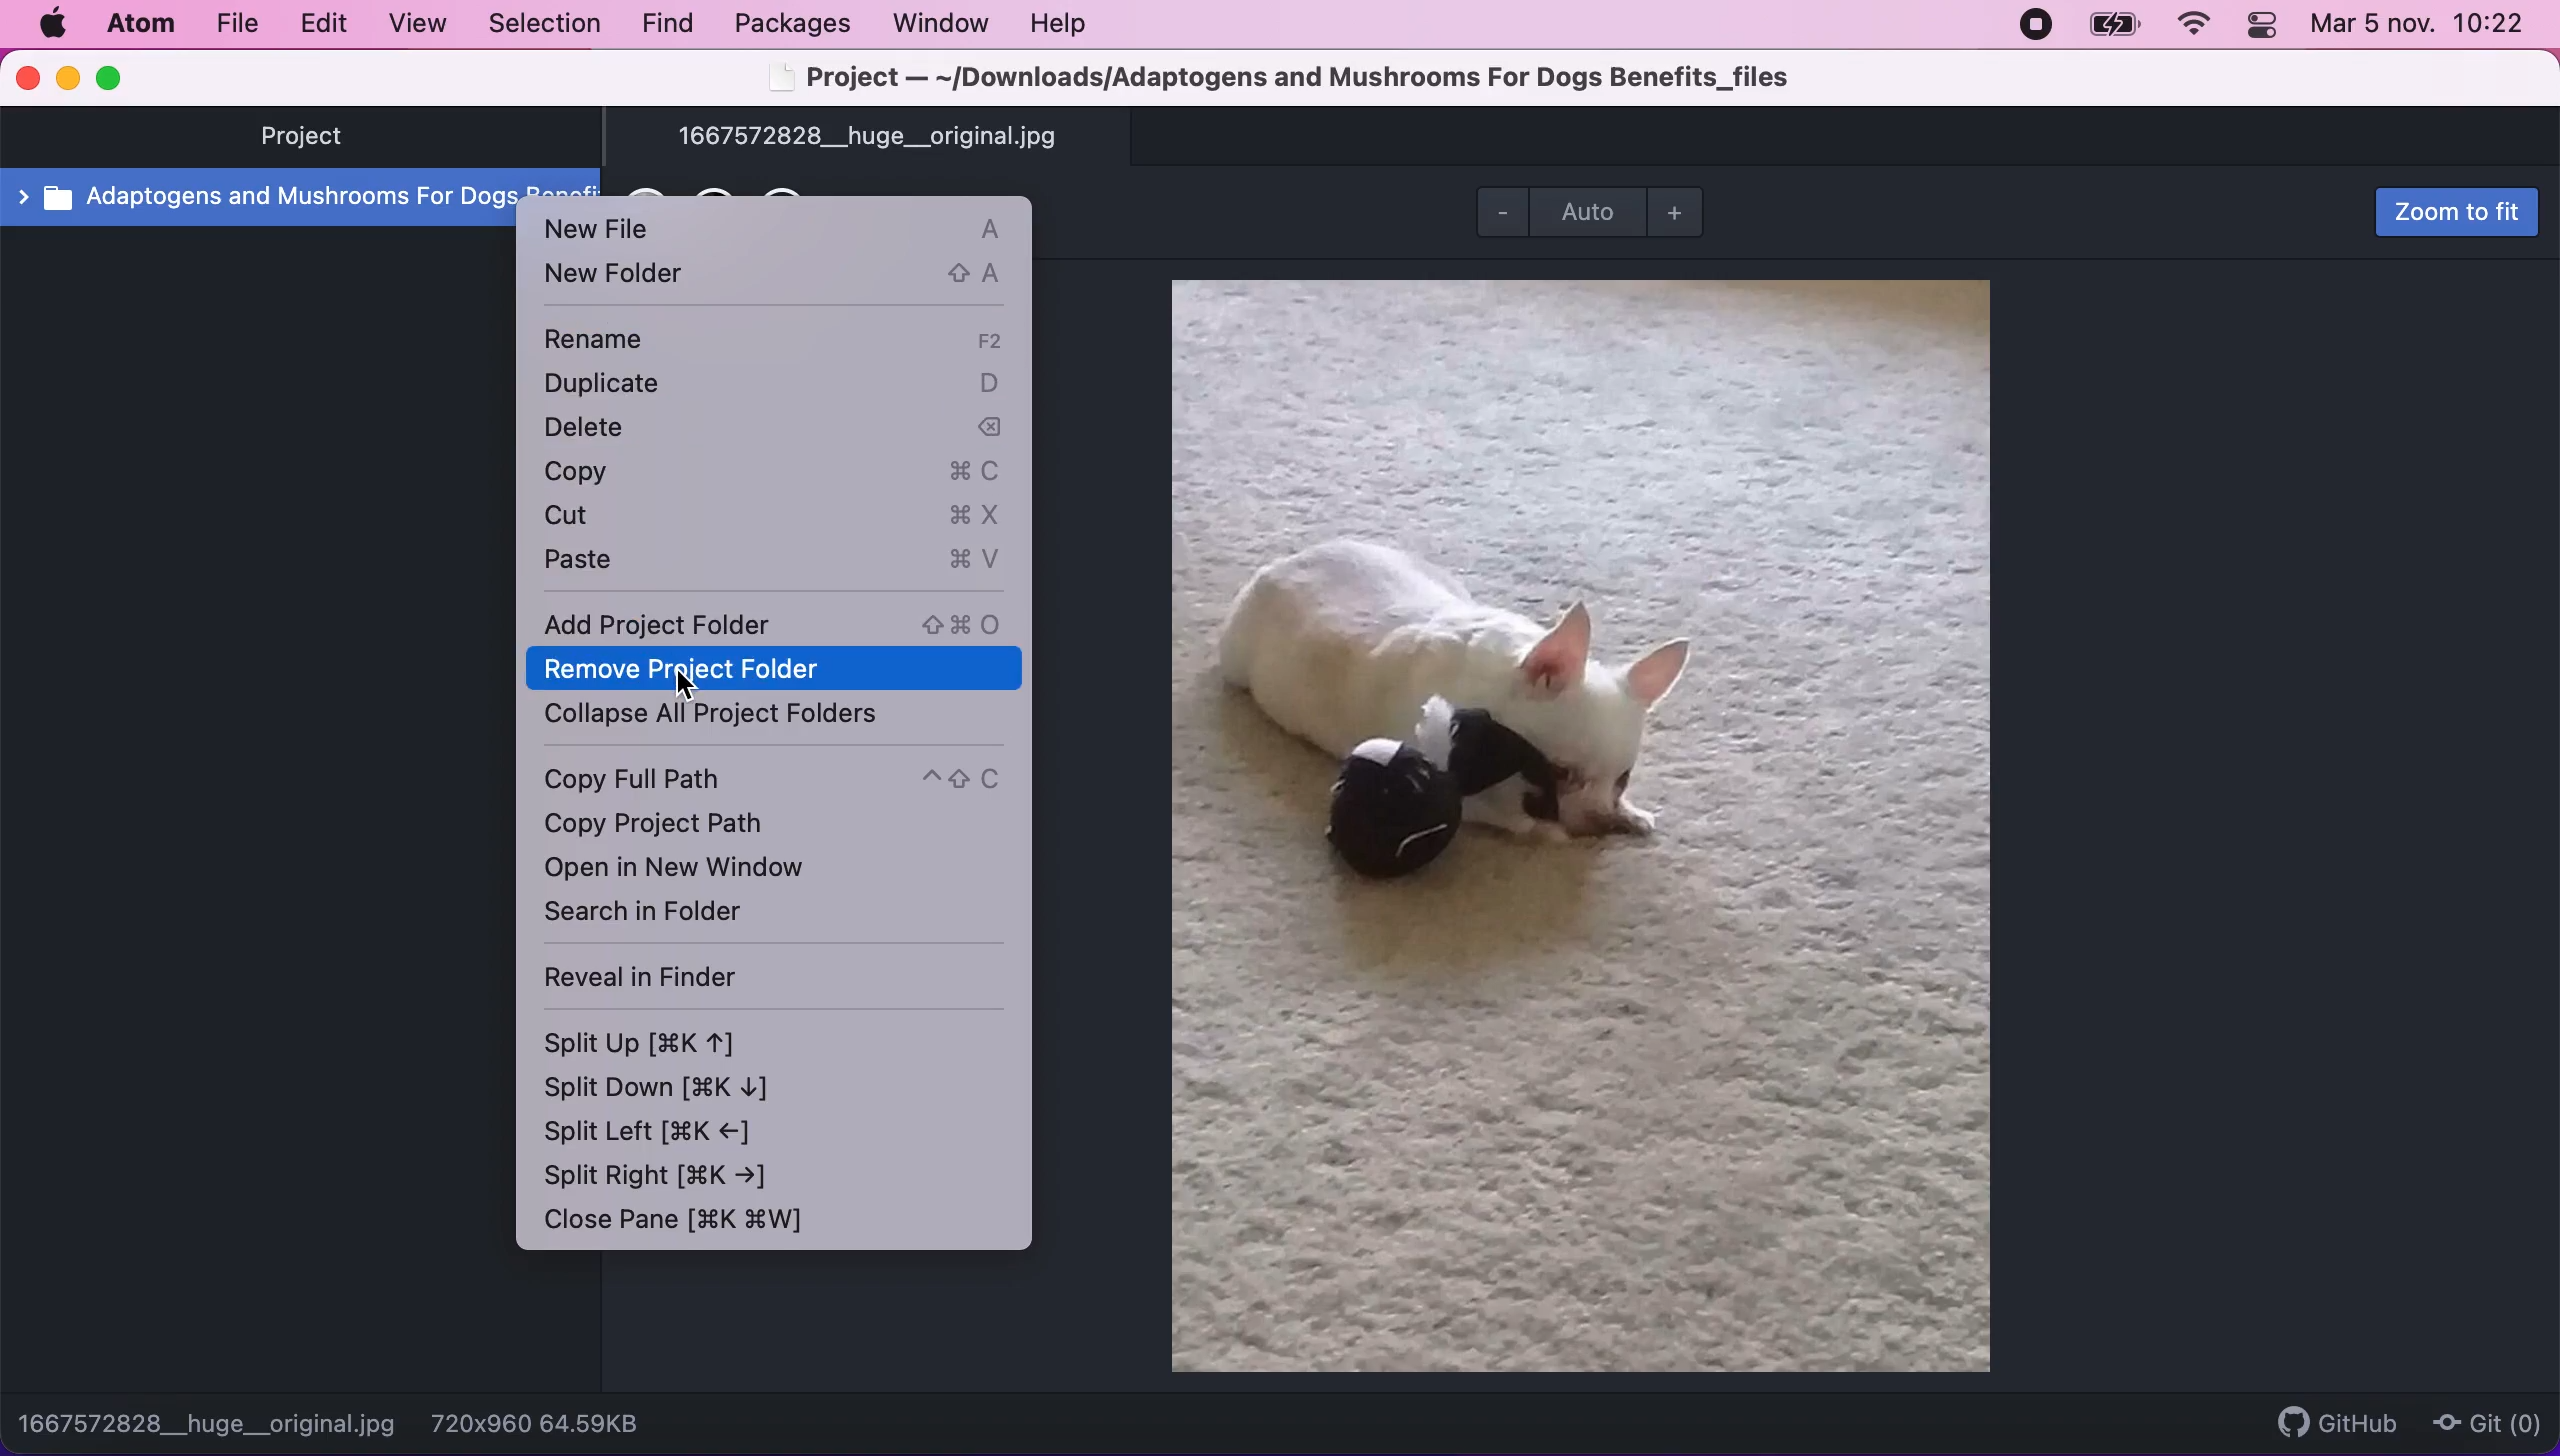 The image size is (2560, 1456). What do you see at coordinates (742, 719) in the screenshot?
I see `collapse all project folders` at bounding box center [742, 719].